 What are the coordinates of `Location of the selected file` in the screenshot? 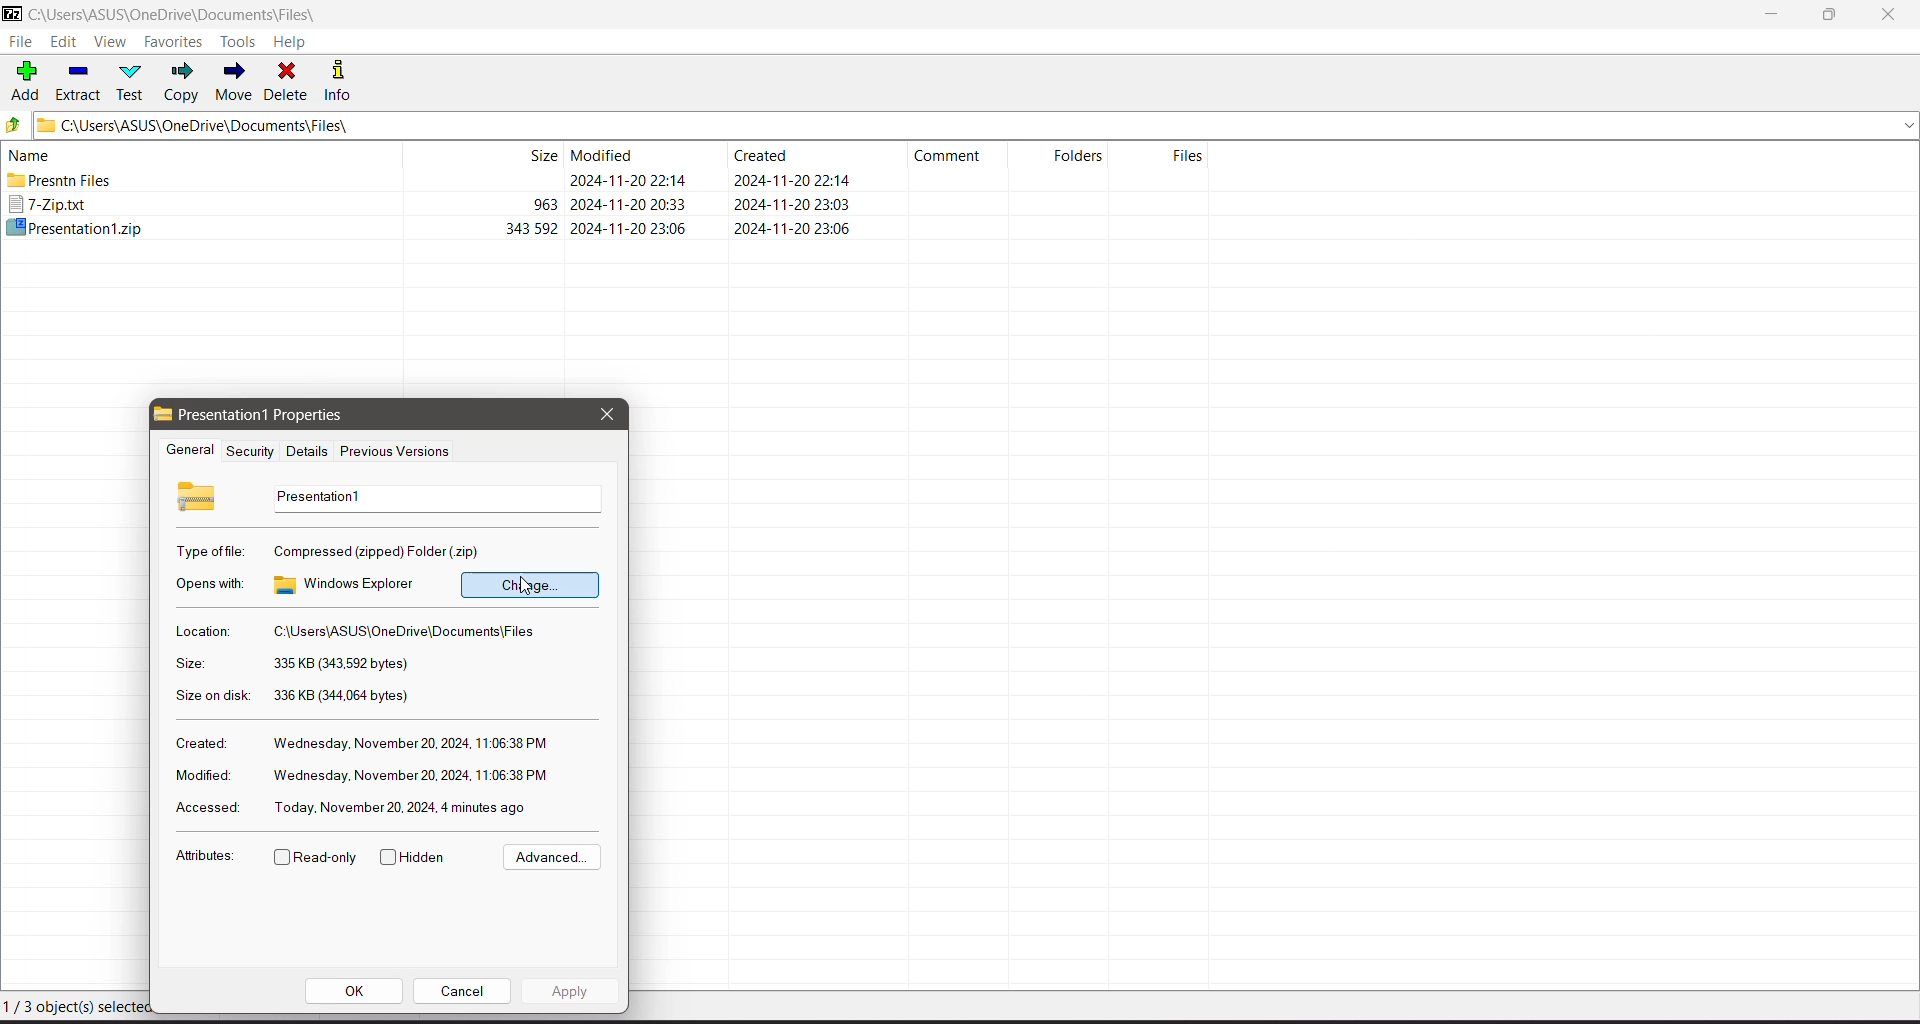 It's located at (410, 632).